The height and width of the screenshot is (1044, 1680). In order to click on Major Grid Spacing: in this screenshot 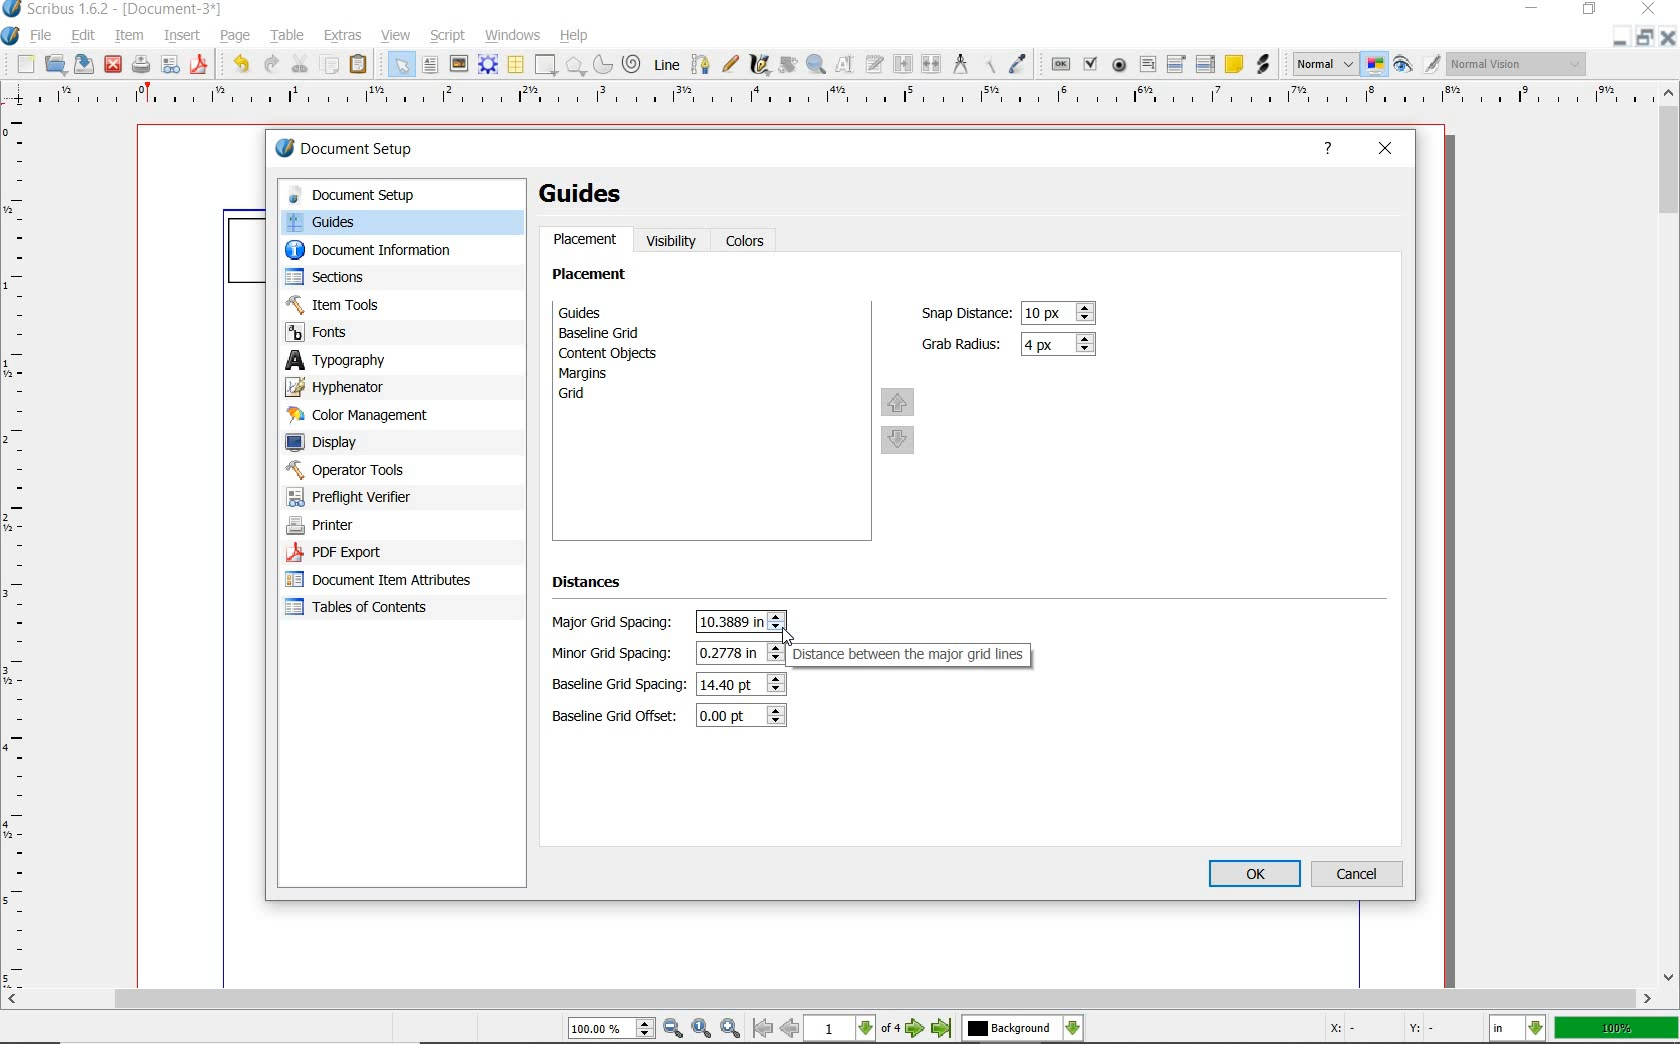, I will do `click(617, 623)`.